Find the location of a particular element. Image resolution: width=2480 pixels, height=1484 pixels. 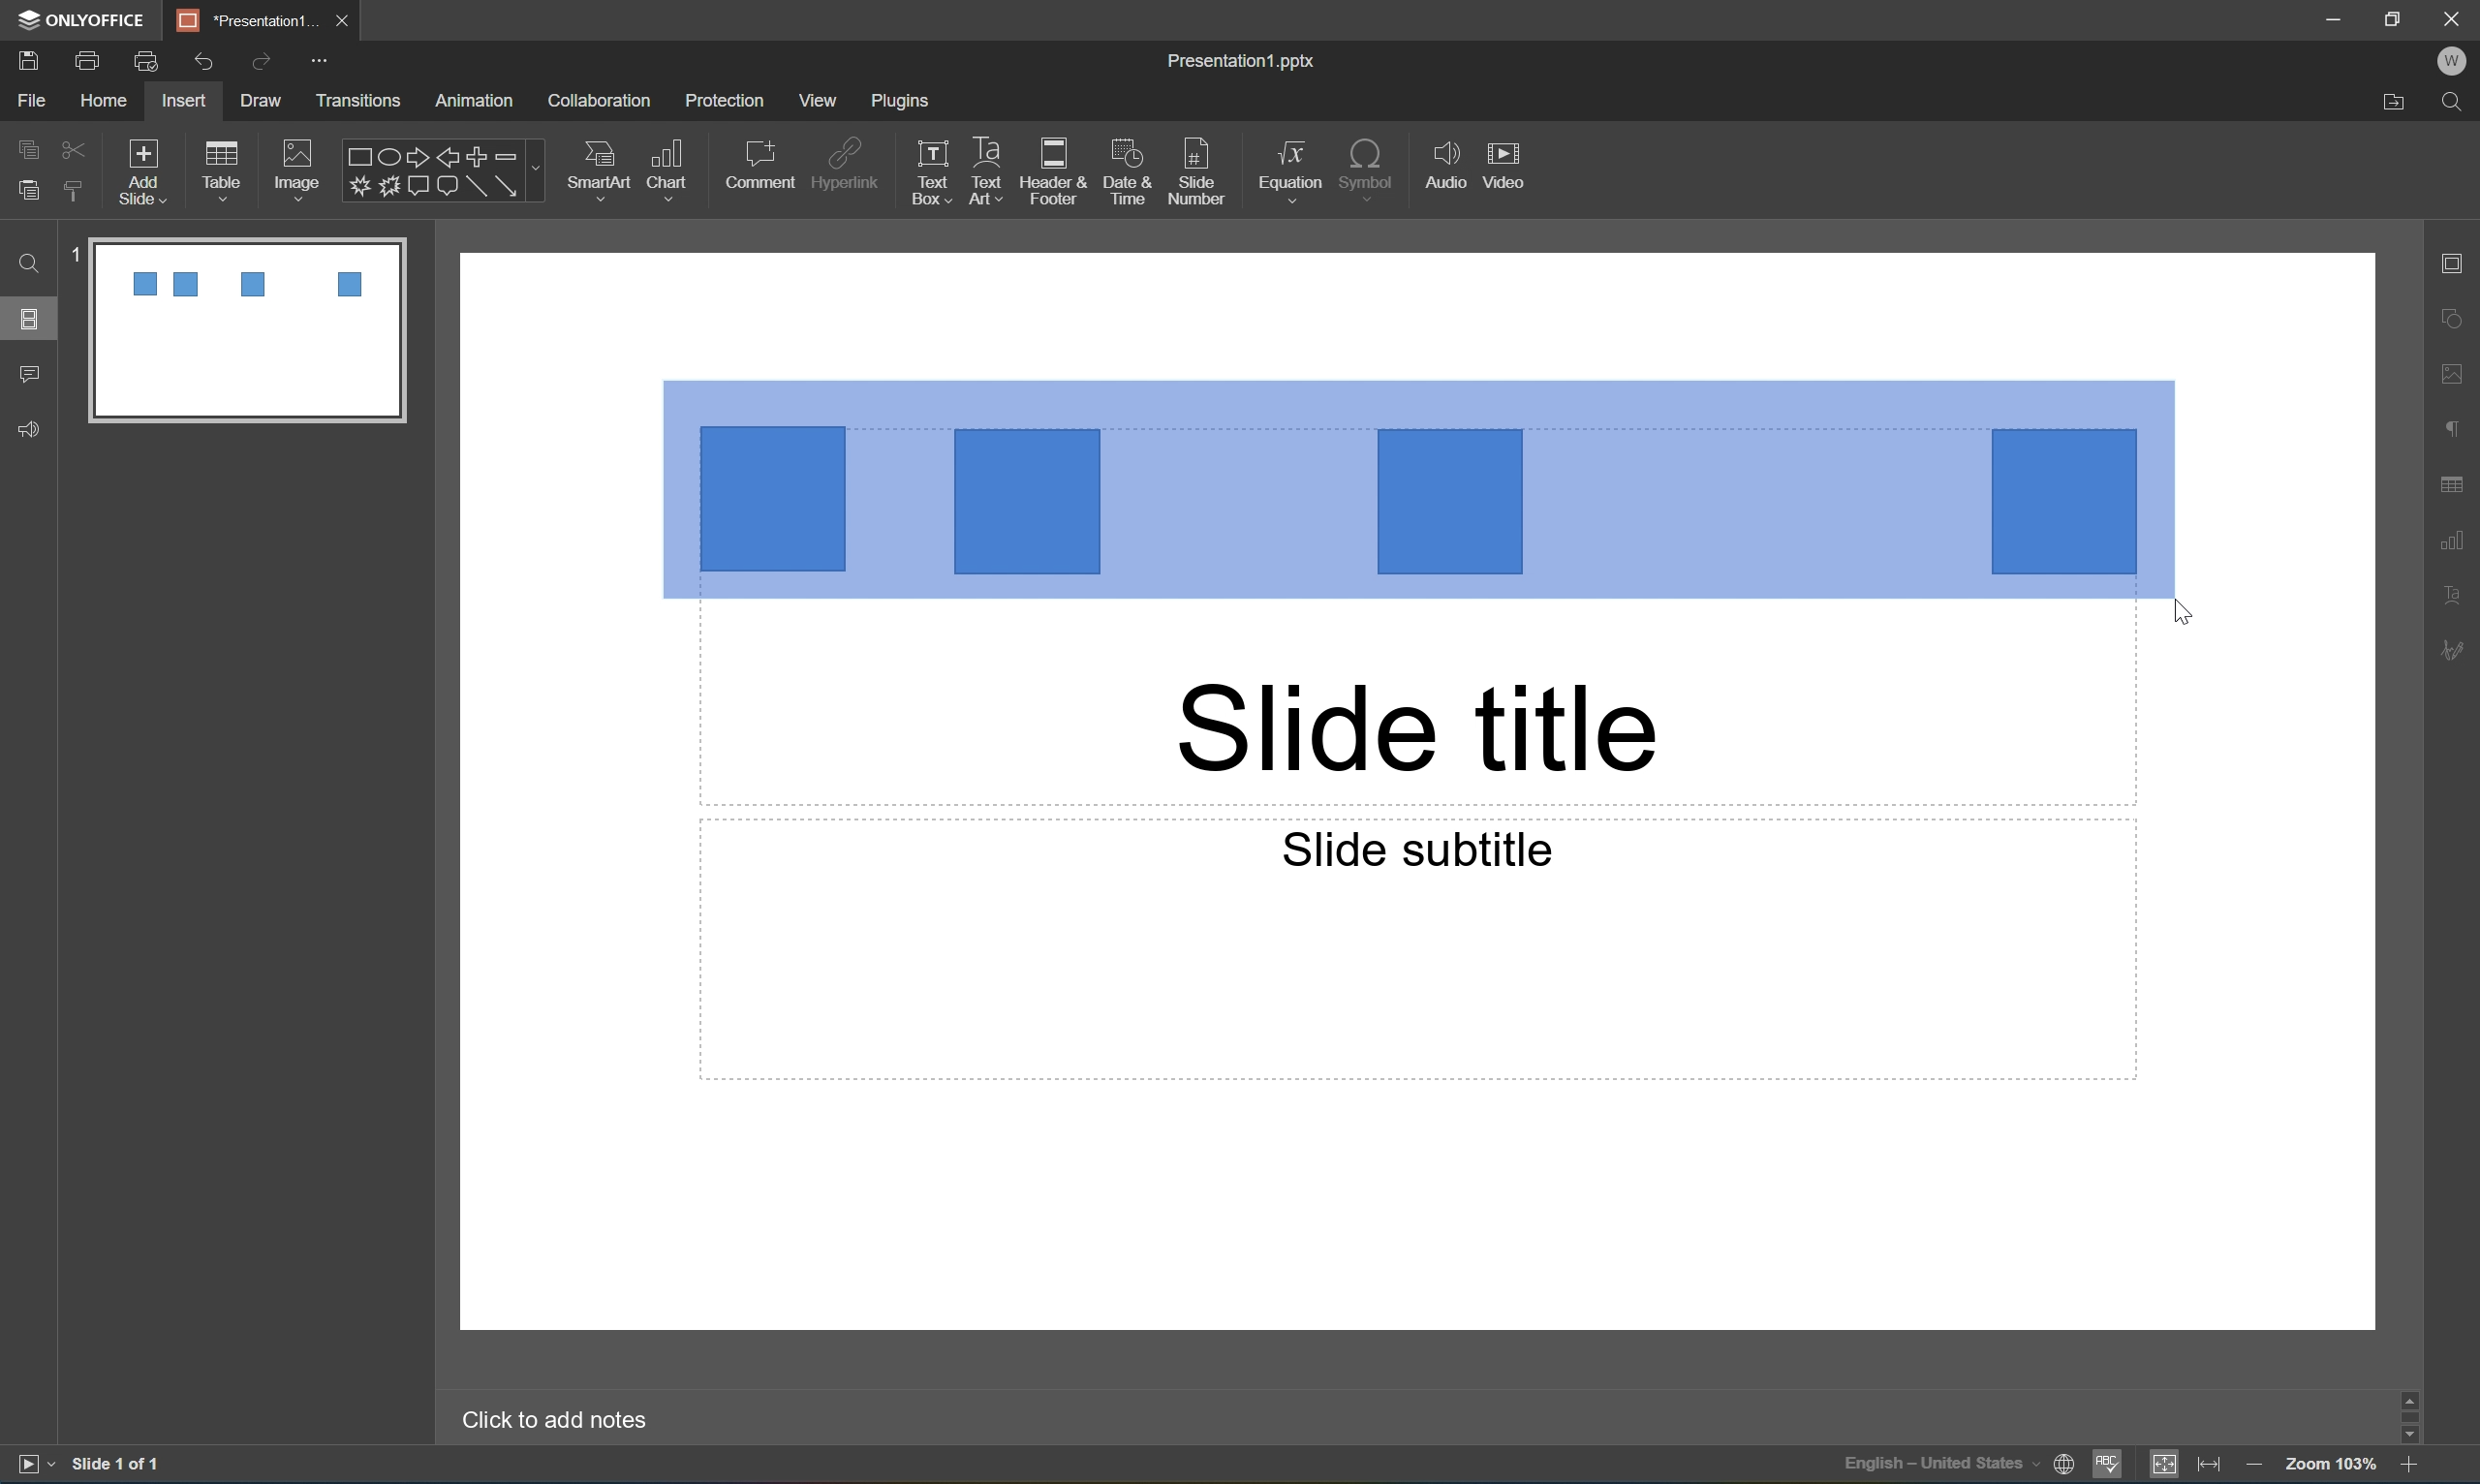

text art settings is located at coordinates (2463, 596).